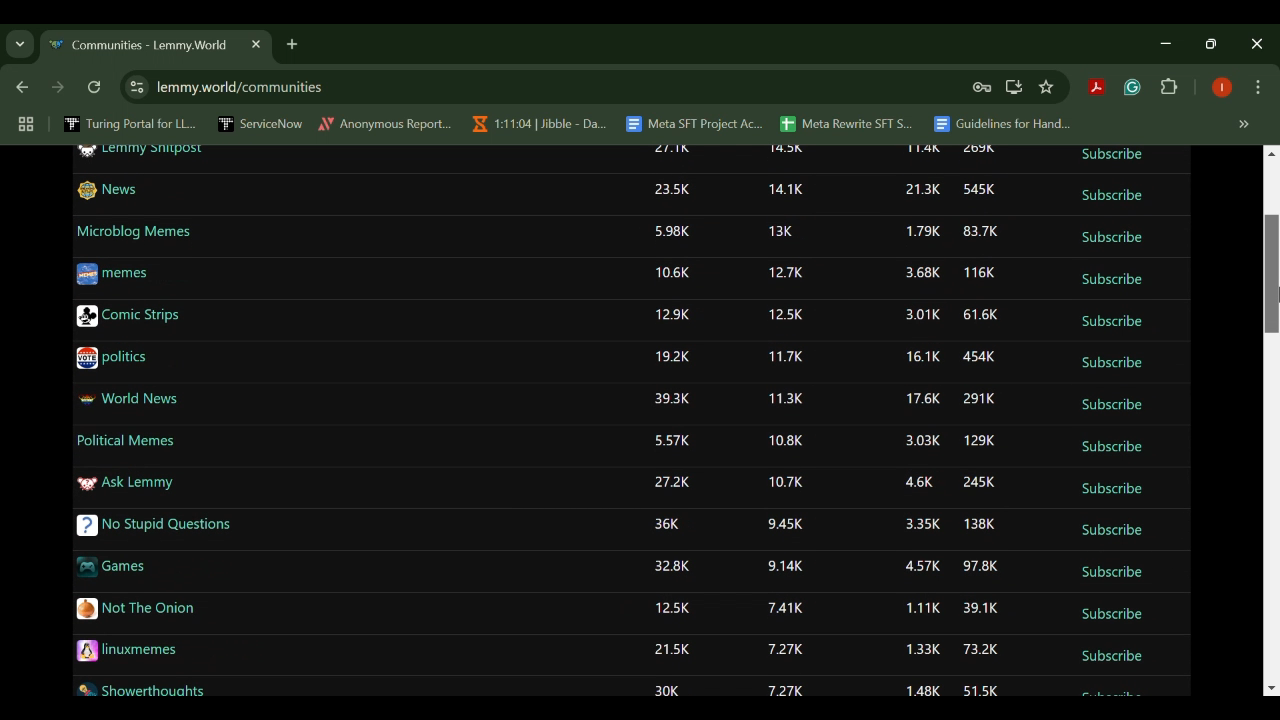  What do you see at coordinates (126, 440) in the screenshot?
I see `Political Memes` at bounding box center [126, 440].